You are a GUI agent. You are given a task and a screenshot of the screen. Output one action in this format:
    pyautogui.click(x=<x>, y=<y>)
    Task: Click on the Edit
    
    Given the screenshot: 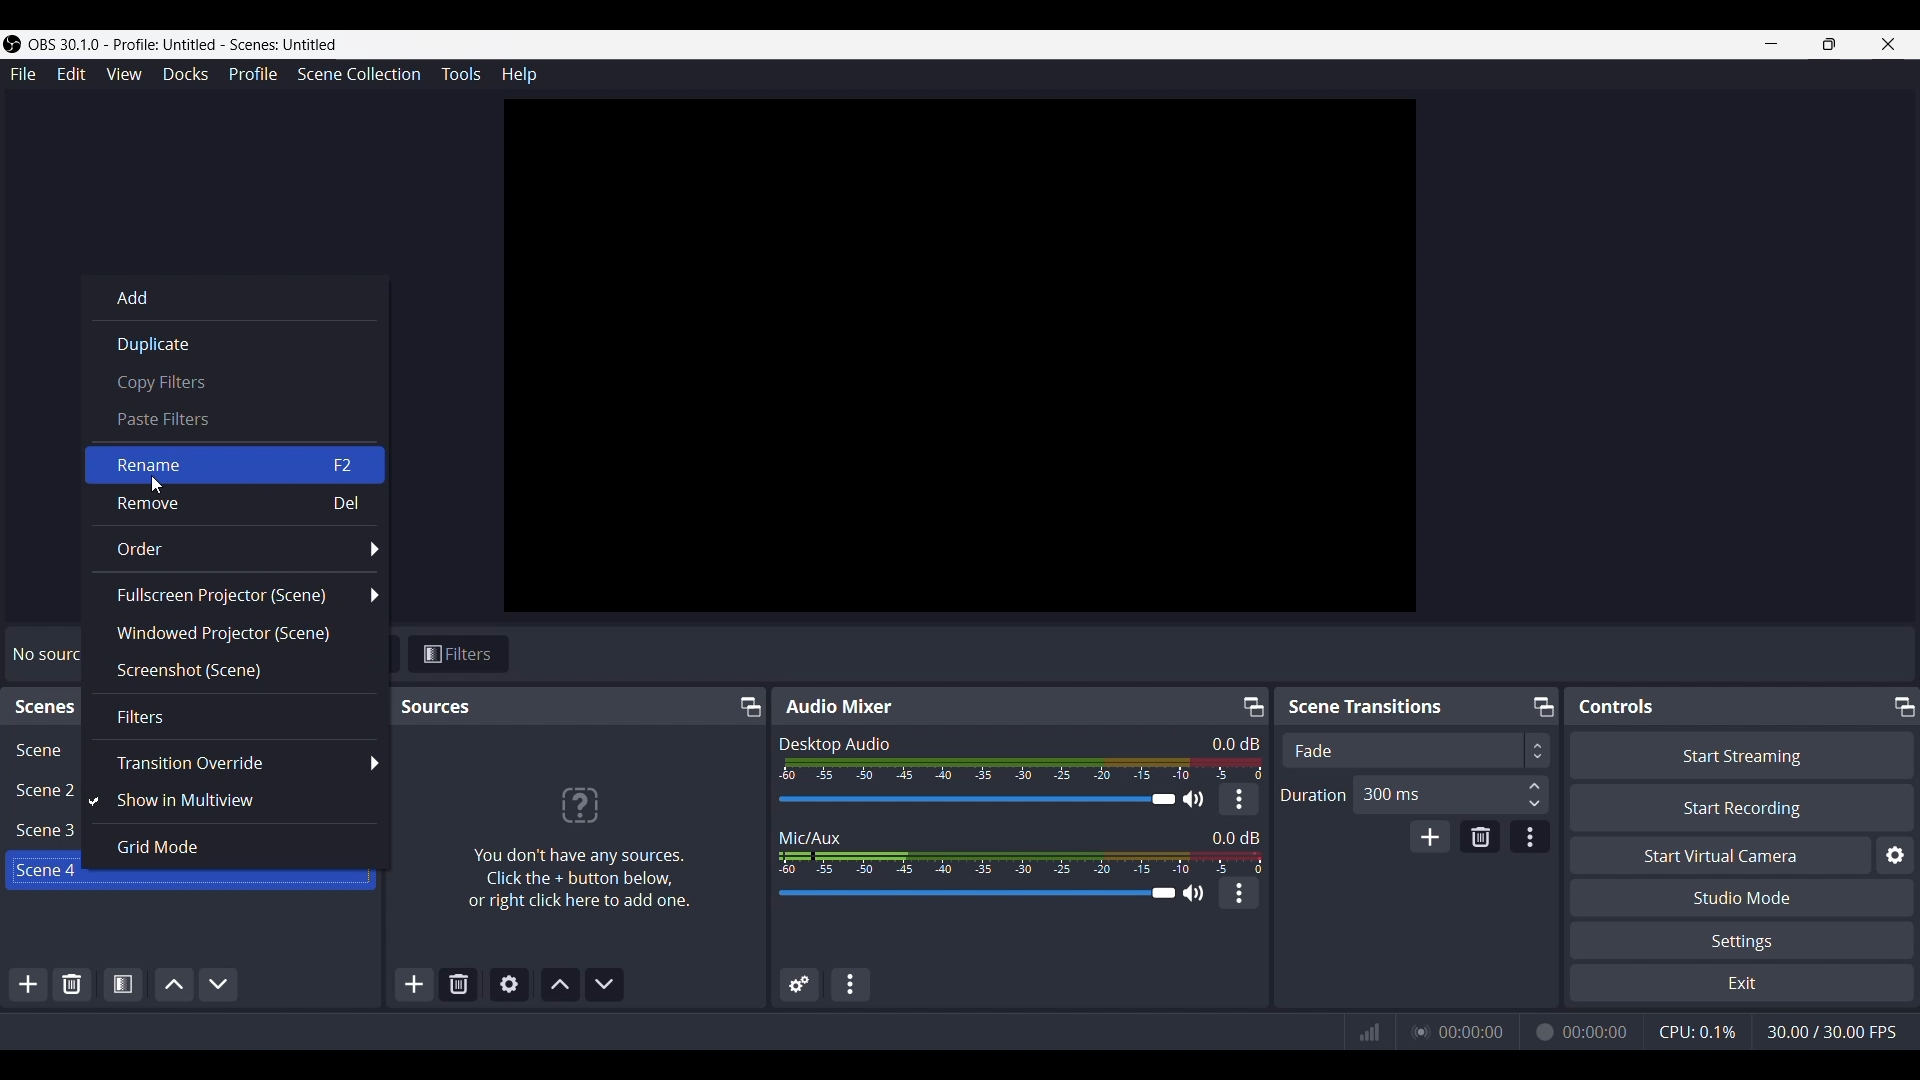 What is the action you would take?
    pyautogui.click(x=73, y=78)
    